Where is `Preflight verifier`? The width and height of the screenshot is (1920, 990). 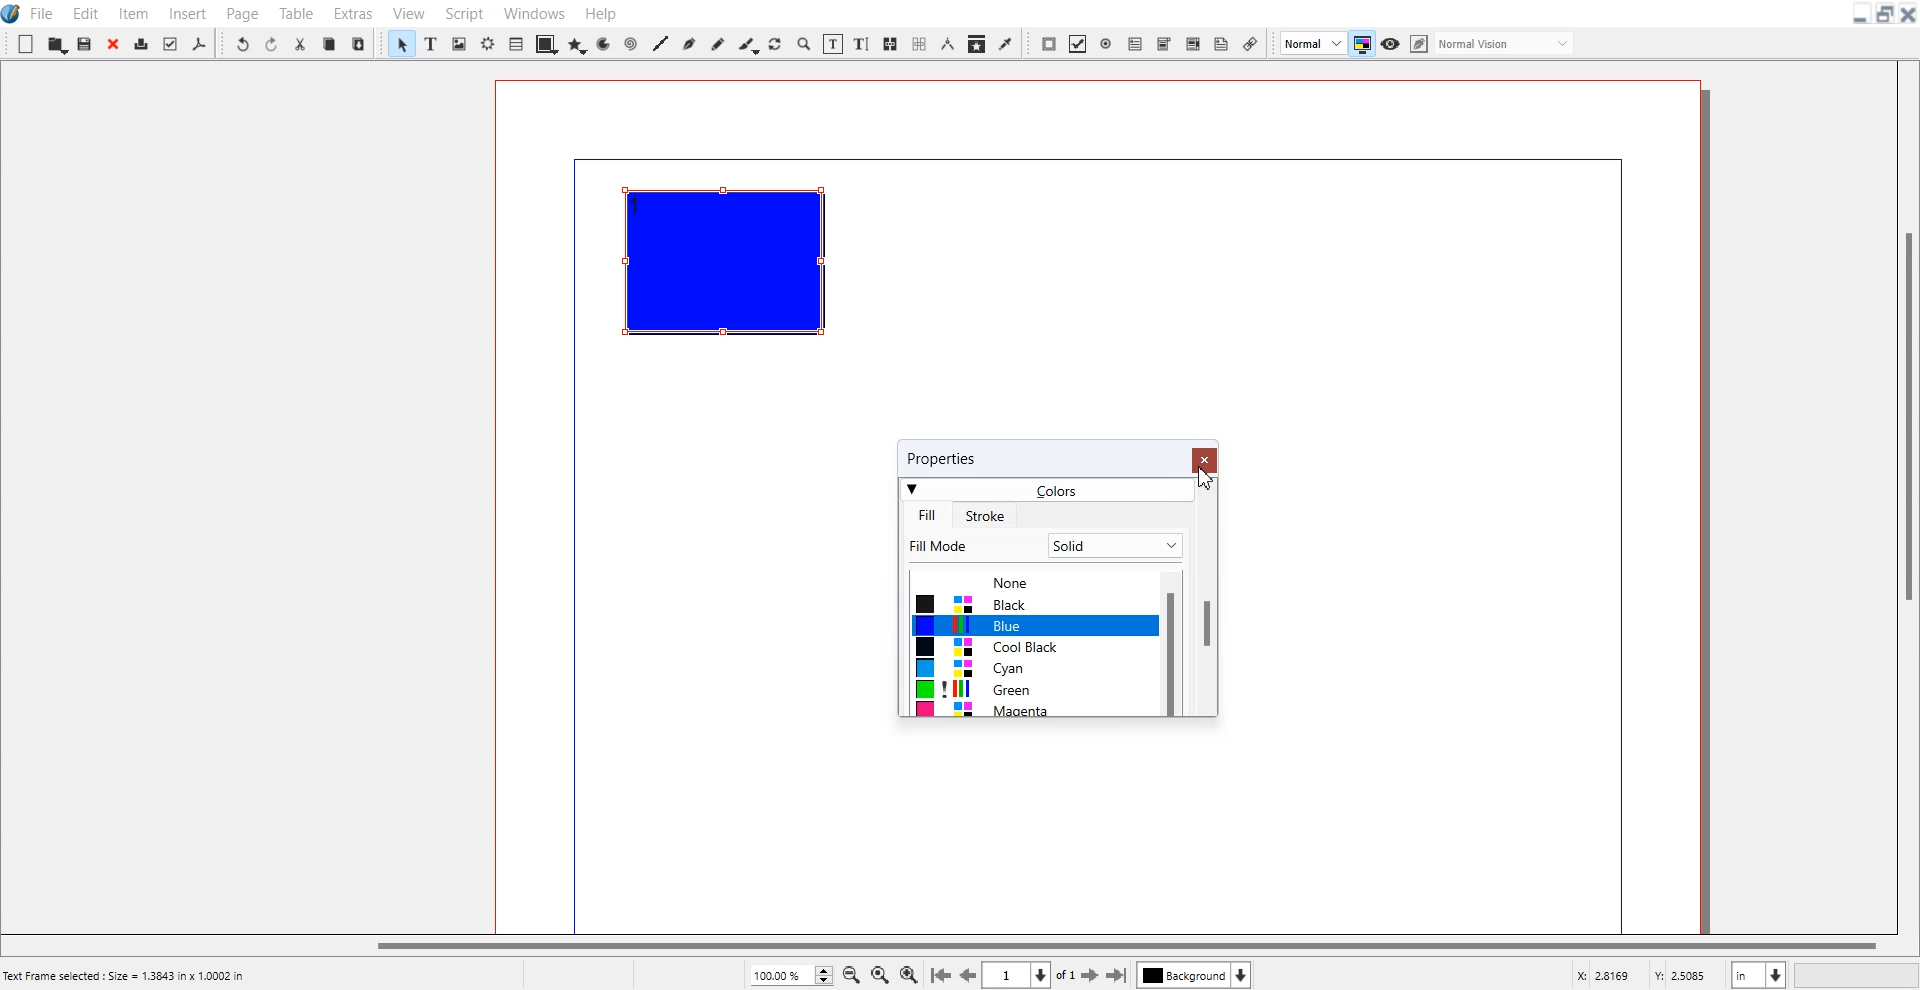
Preflight verifier is located at coordinates (170, 42).